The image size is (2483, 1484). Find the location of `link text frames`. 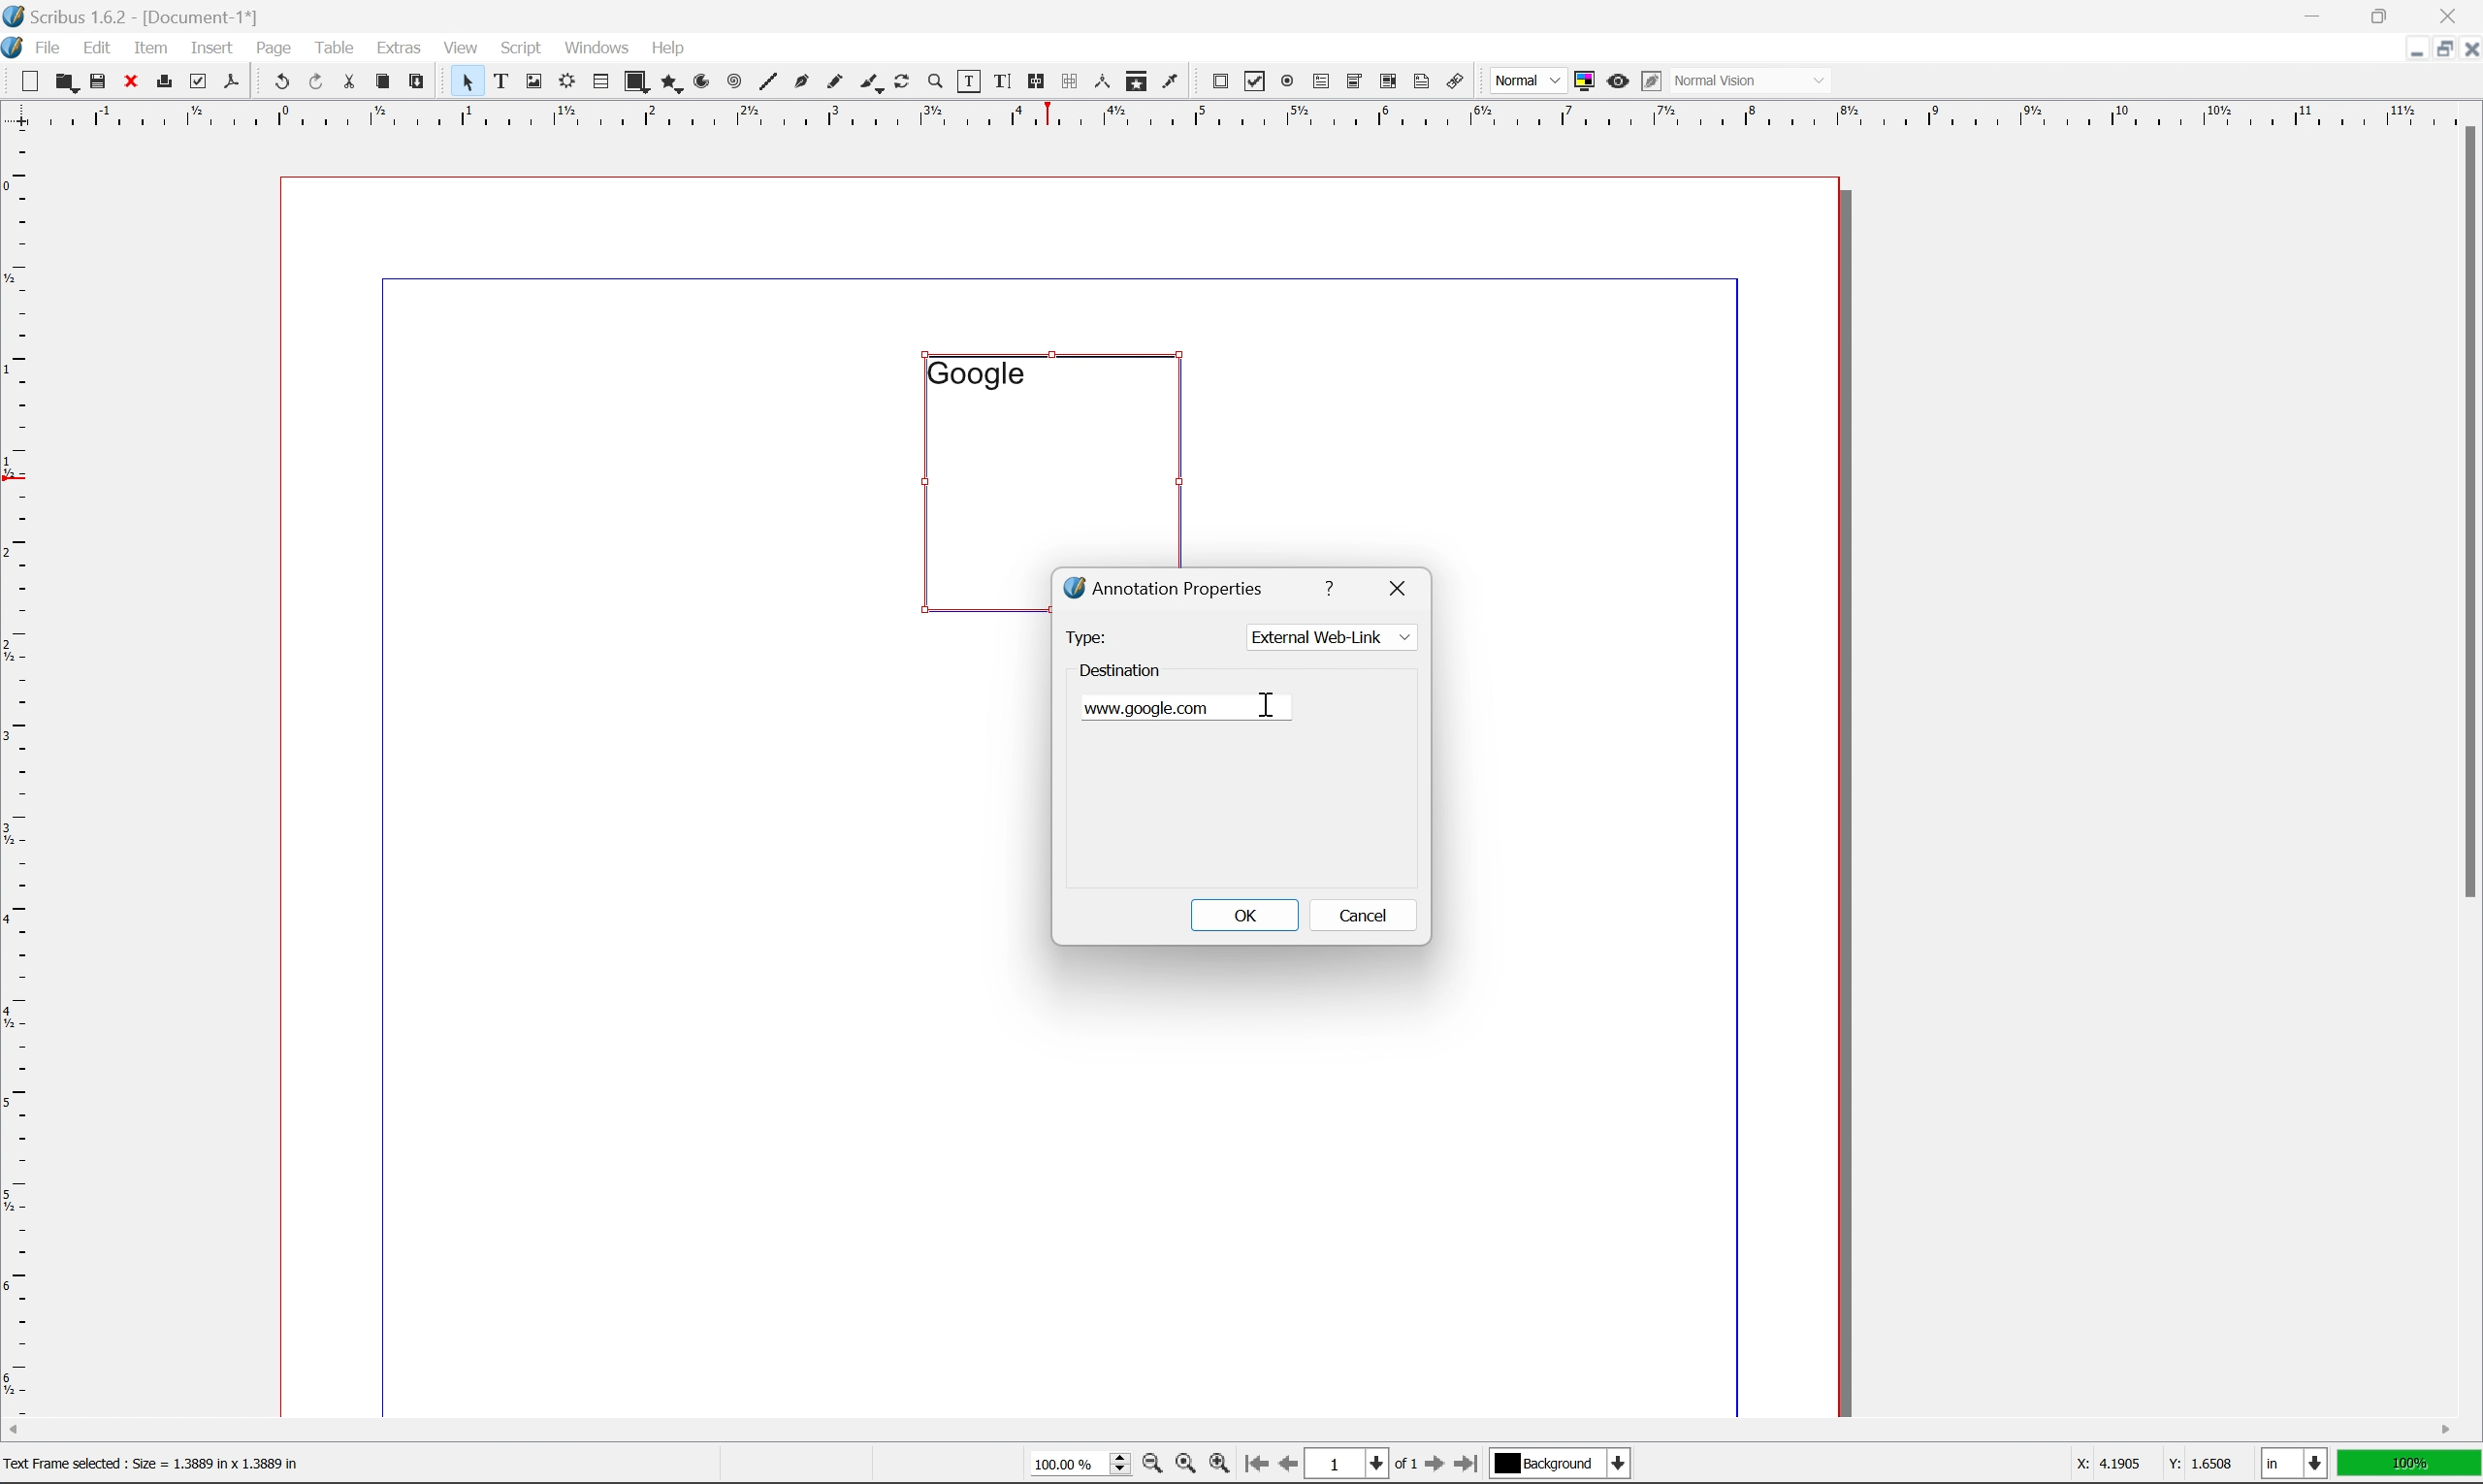

link text frames is located at coordinates (1033, 82).